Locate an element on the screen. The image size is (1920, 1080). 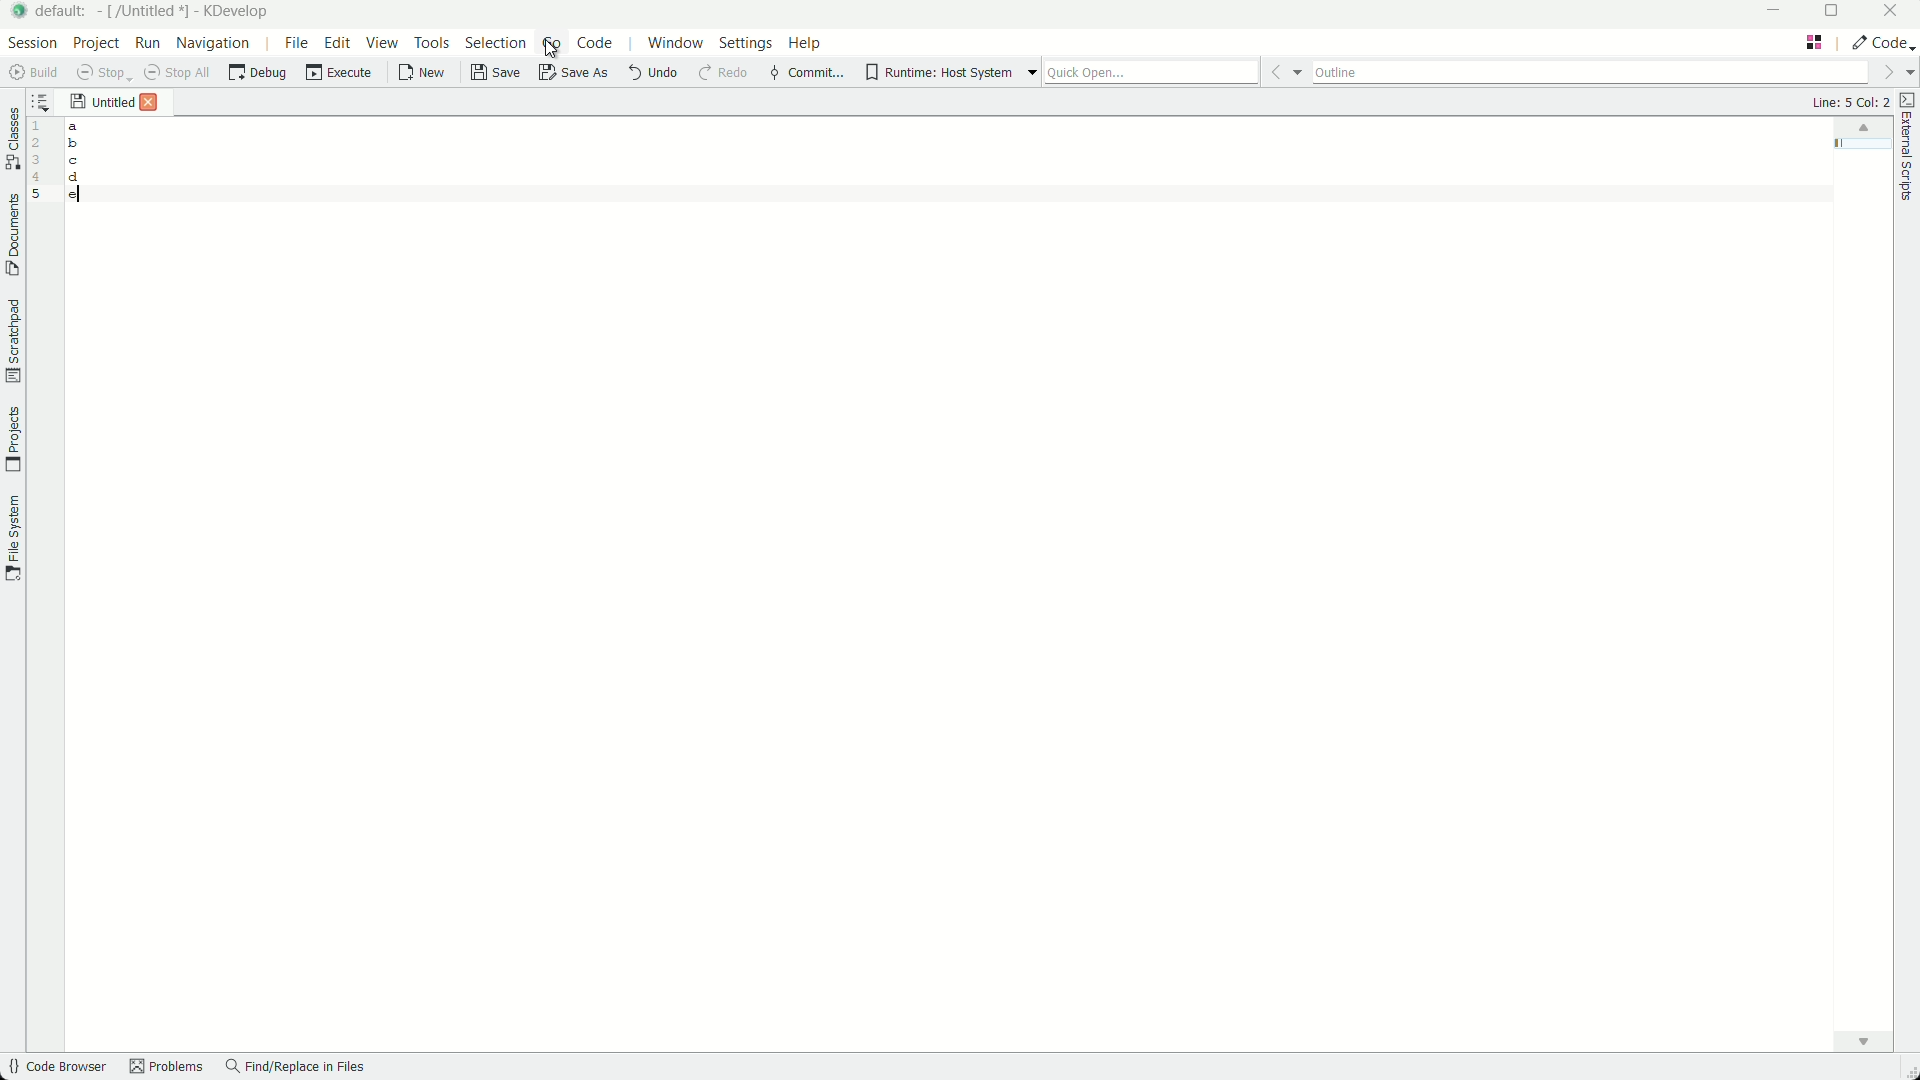
run is located at coordinates (146, 44).